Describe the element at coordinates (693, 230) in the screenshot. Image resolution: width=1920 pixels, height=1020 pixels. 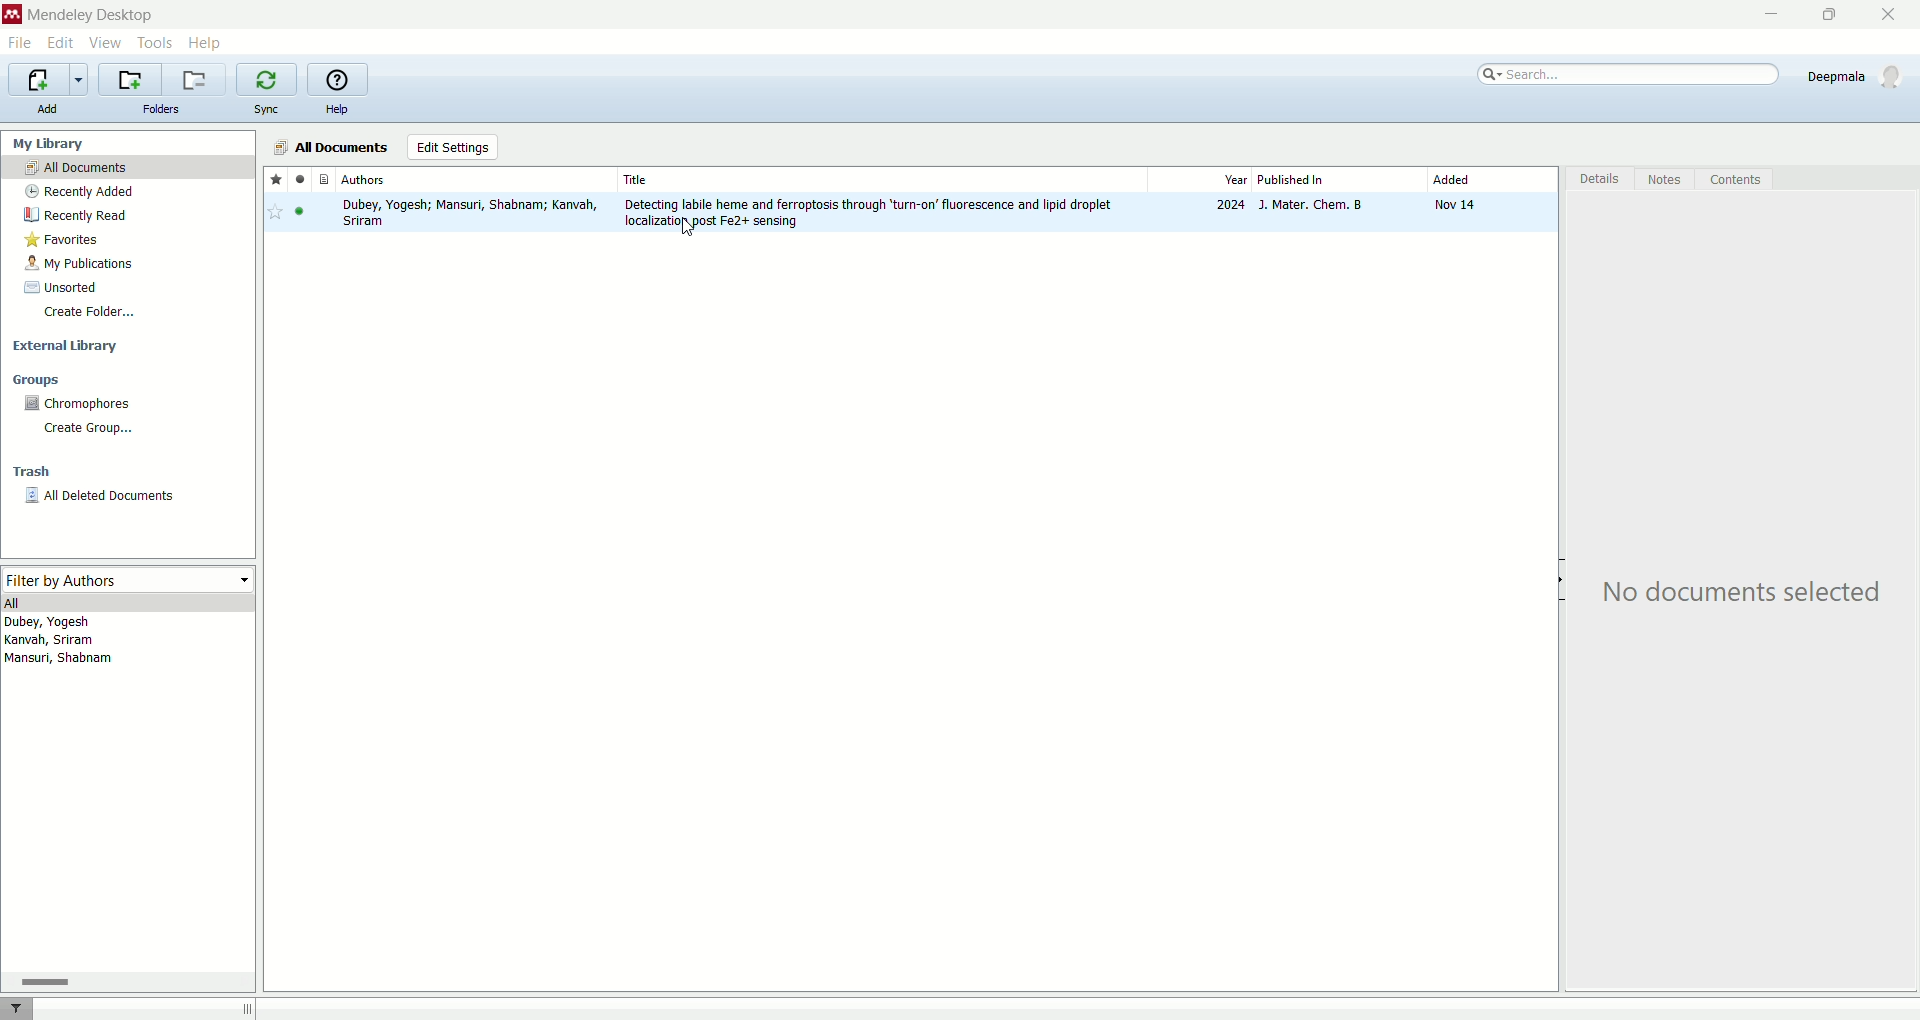
I see `cursor` at that location.